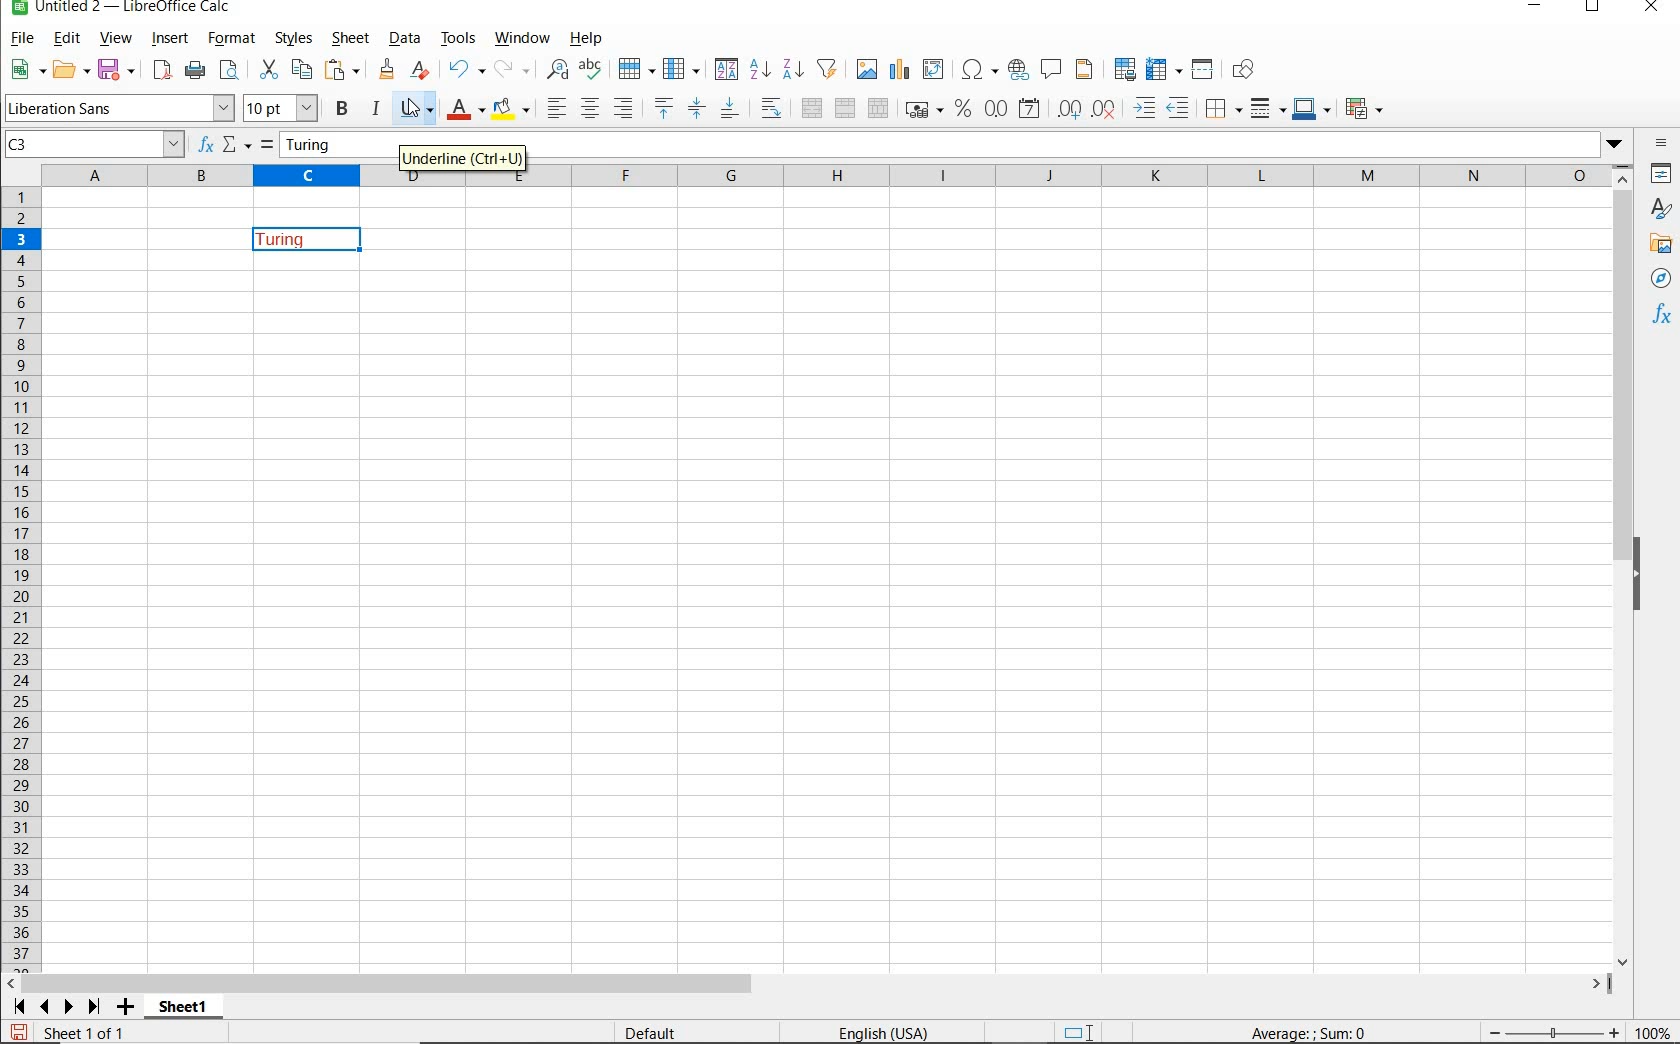 The image size is (1680, 1044). Describe the element at coordinates (1303, 1034) in the screenshot. I see `FORMULA` at that location.